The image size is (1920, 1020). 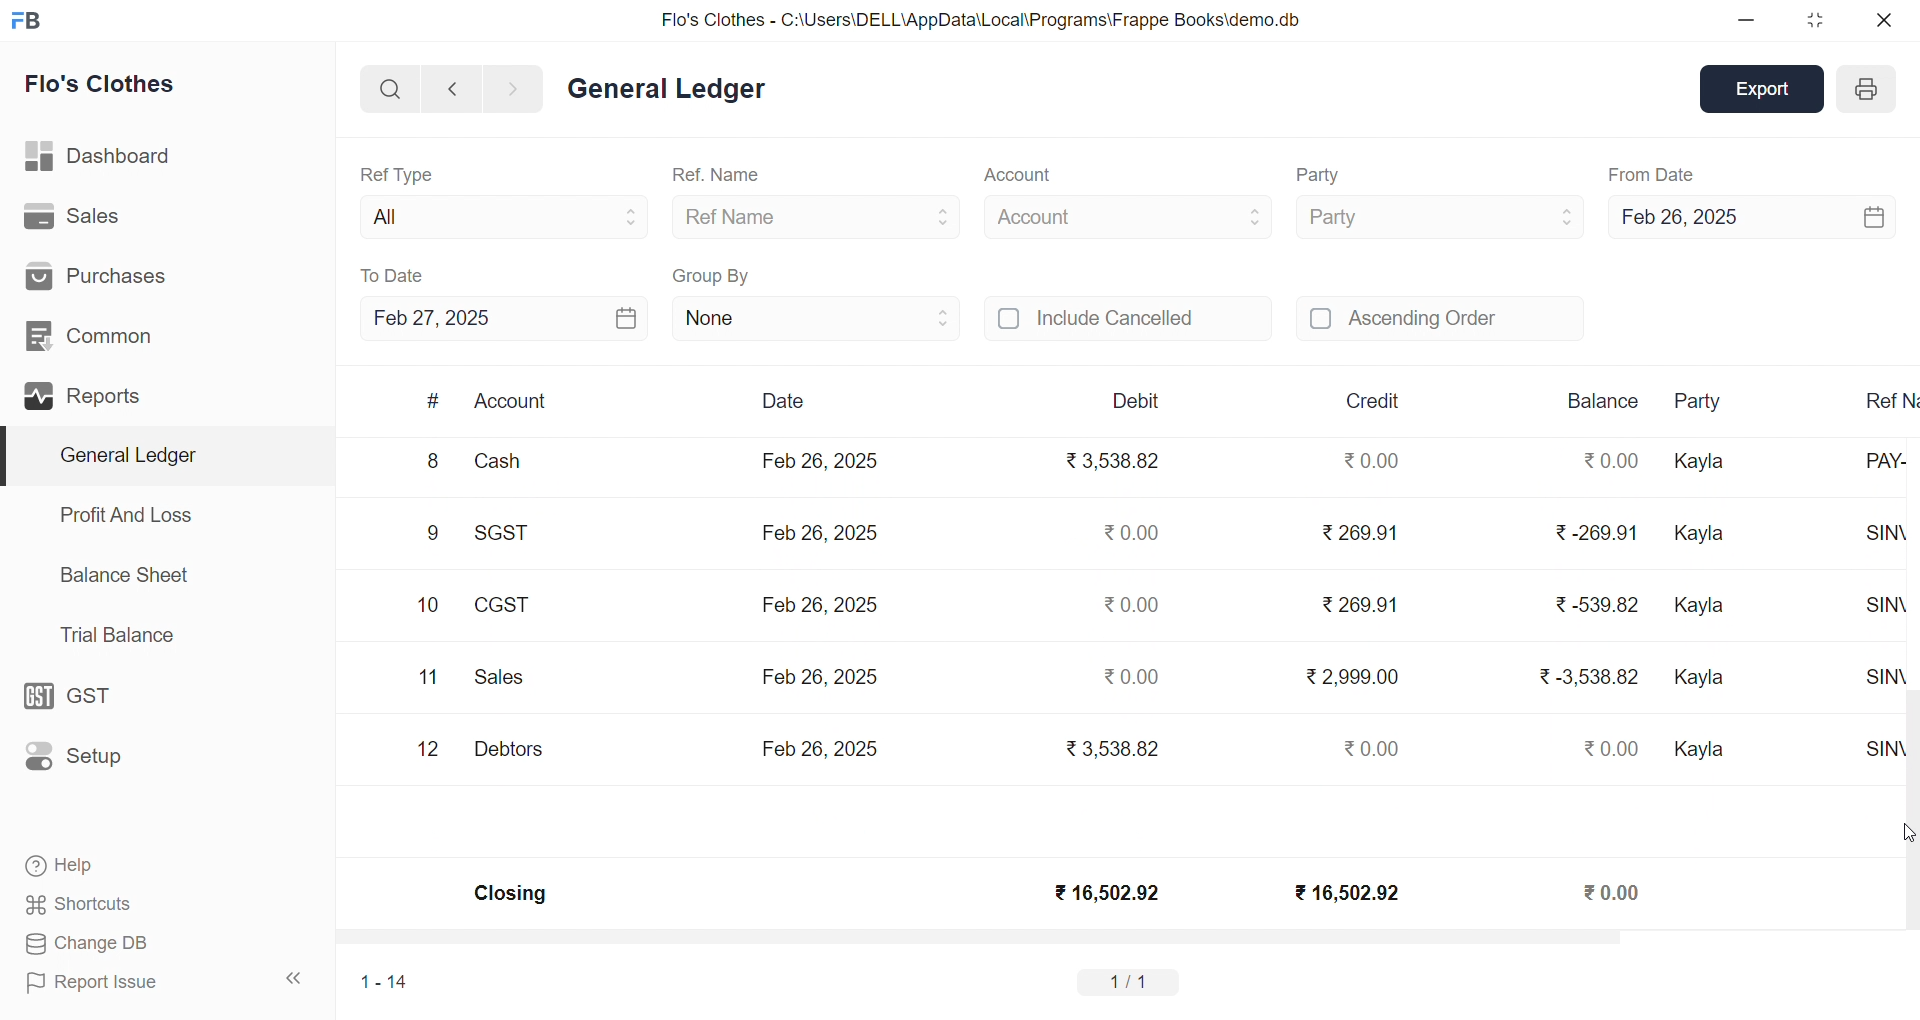 I want to click on Feb 26, 2025, so click(x=824, y=530).